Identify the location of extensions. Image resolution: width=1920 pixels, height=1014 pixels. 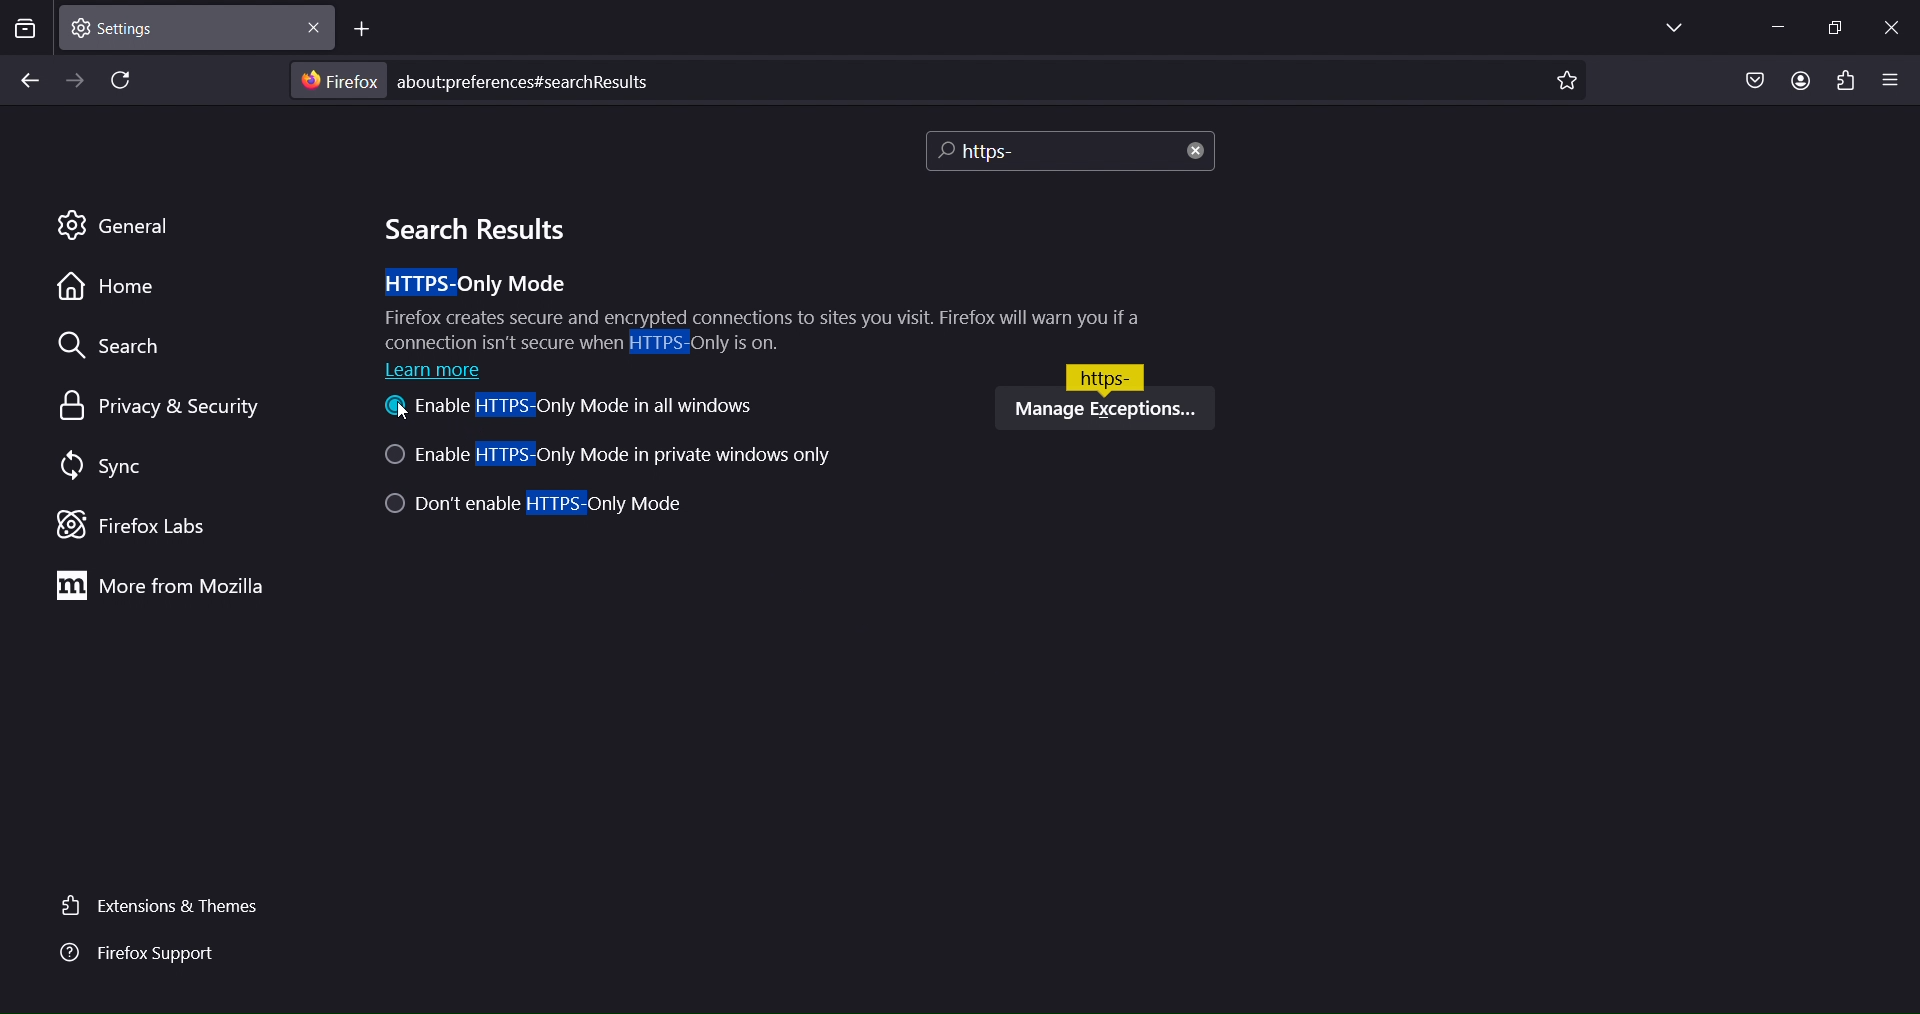
(1846, 82).